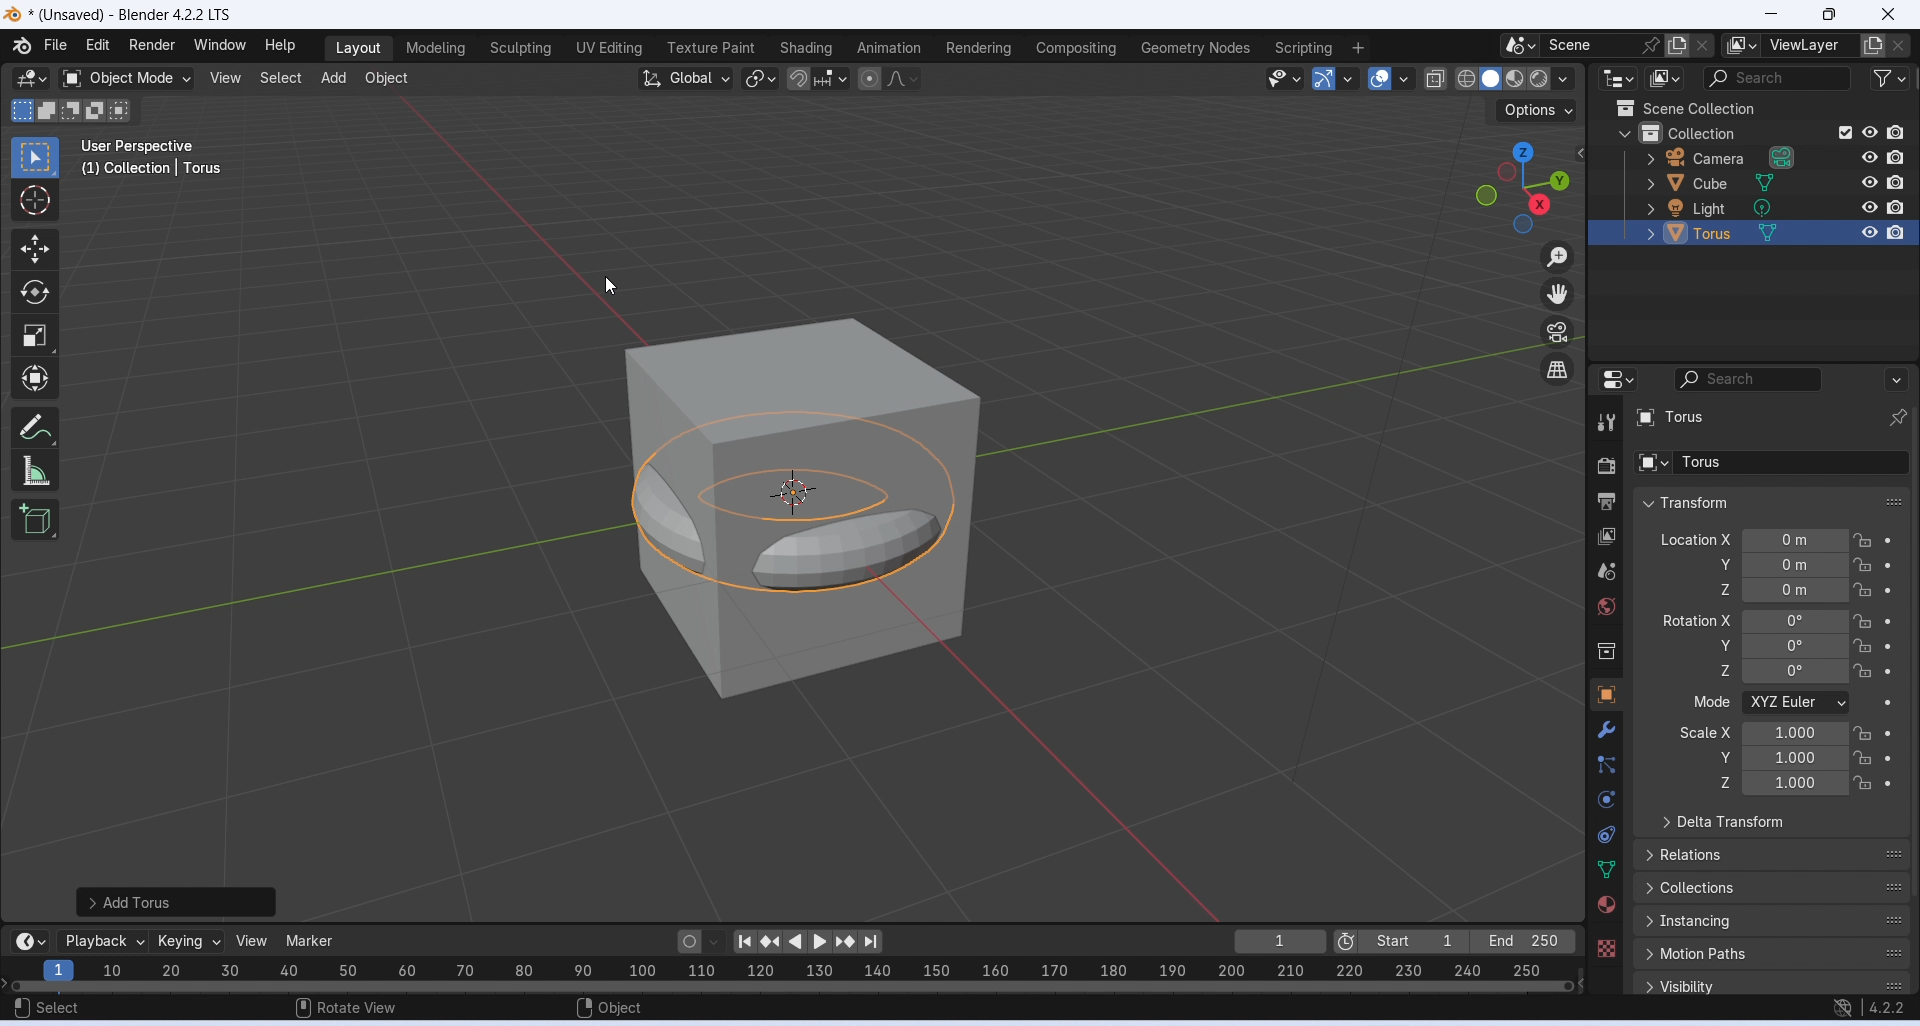 The width and height of the screenshot is (1920, 1026). I want to click on Window, so click(219, 45).